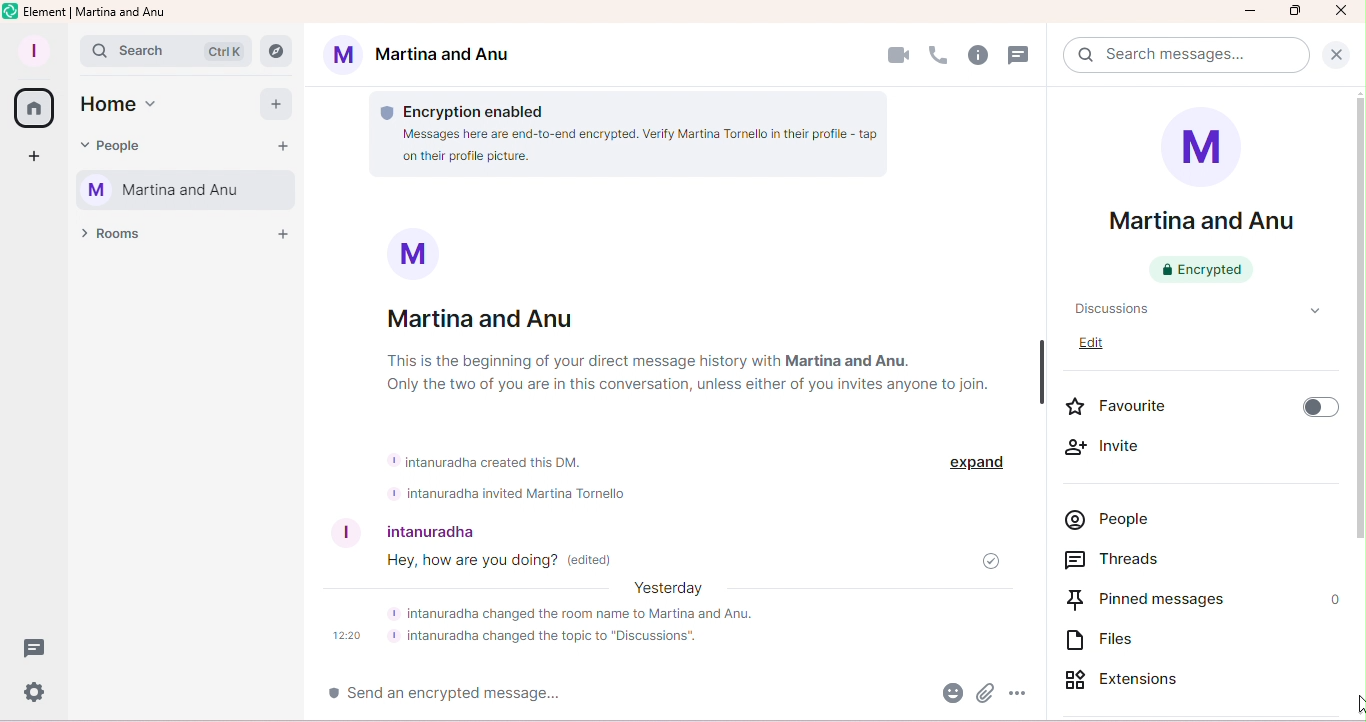  What do you see at coordinates (517, 695) in the screenshot?
I see `Write message` at bounding box center [517, 695].